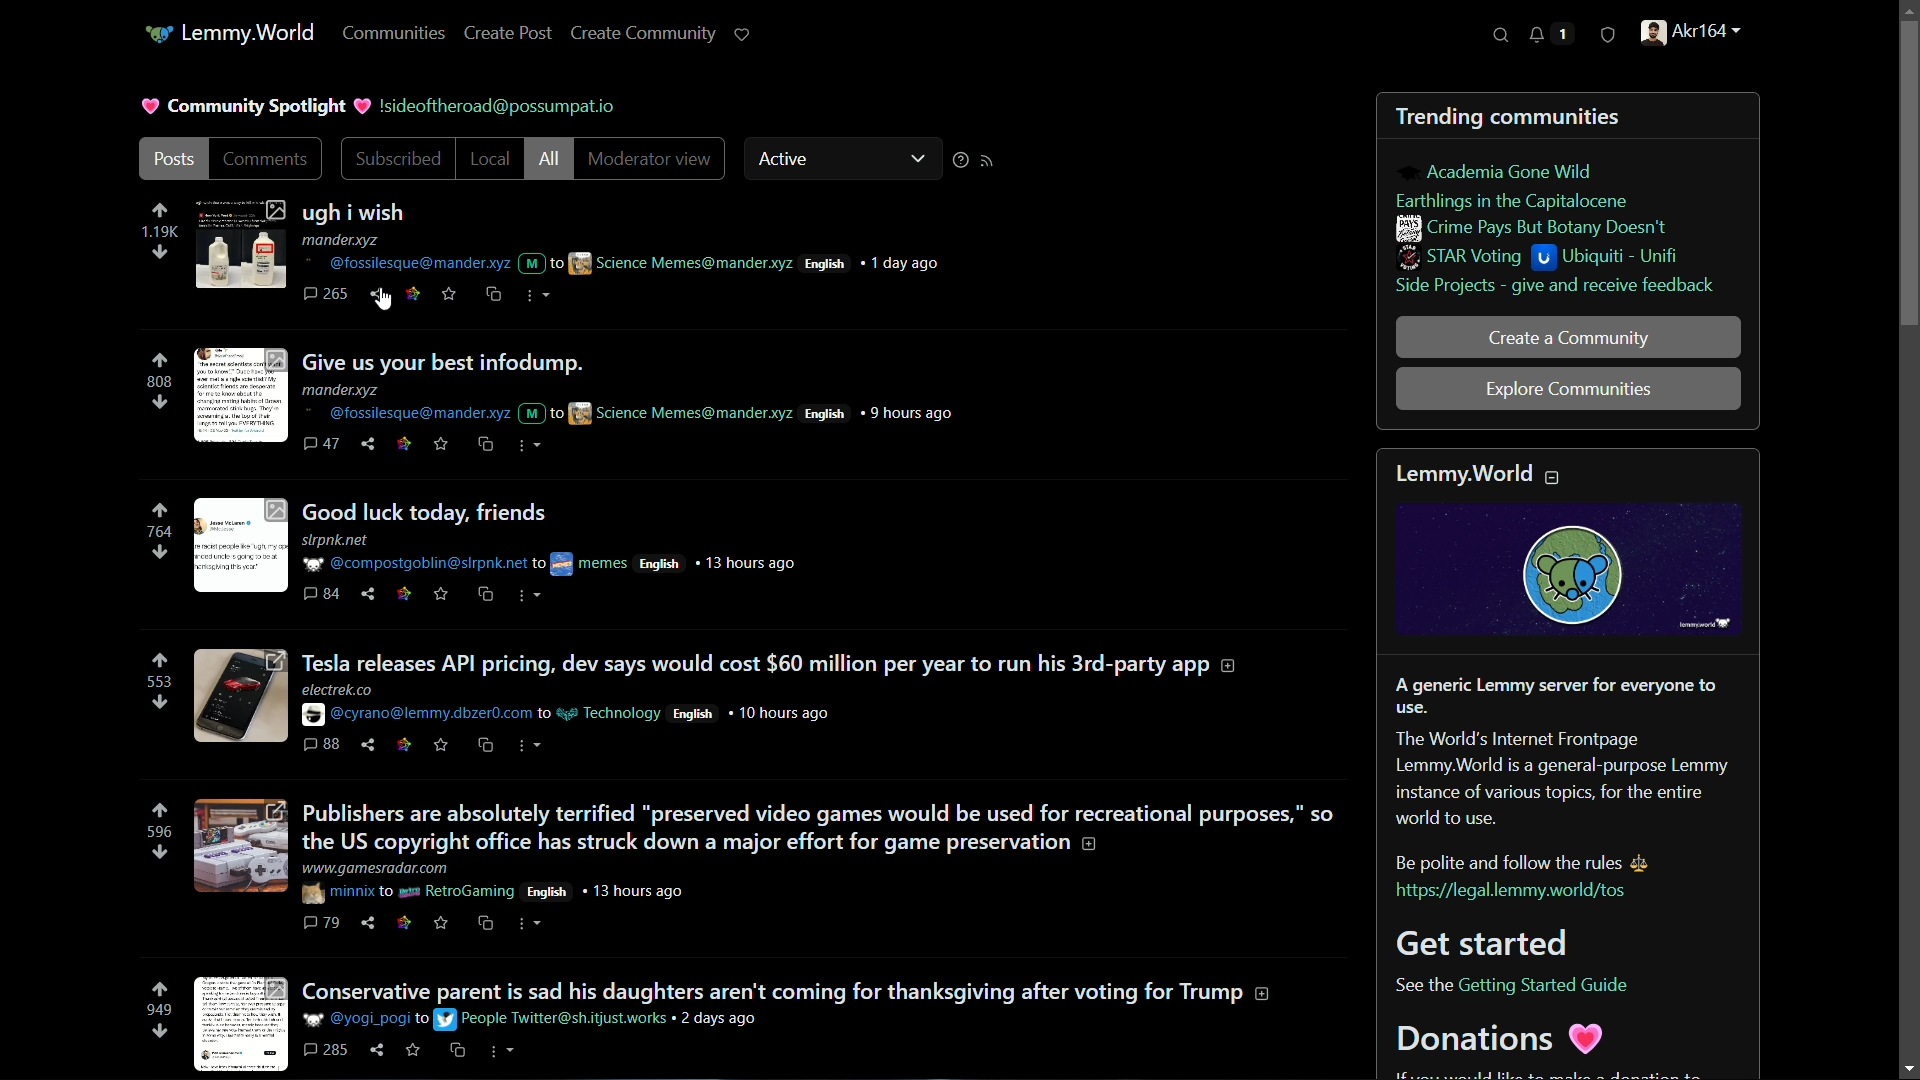 Image resolution: width=1920 pixels, height=1080 pixels. Describe the element at coordinates (761, 1772) in the screenshot. I see `` at that location.